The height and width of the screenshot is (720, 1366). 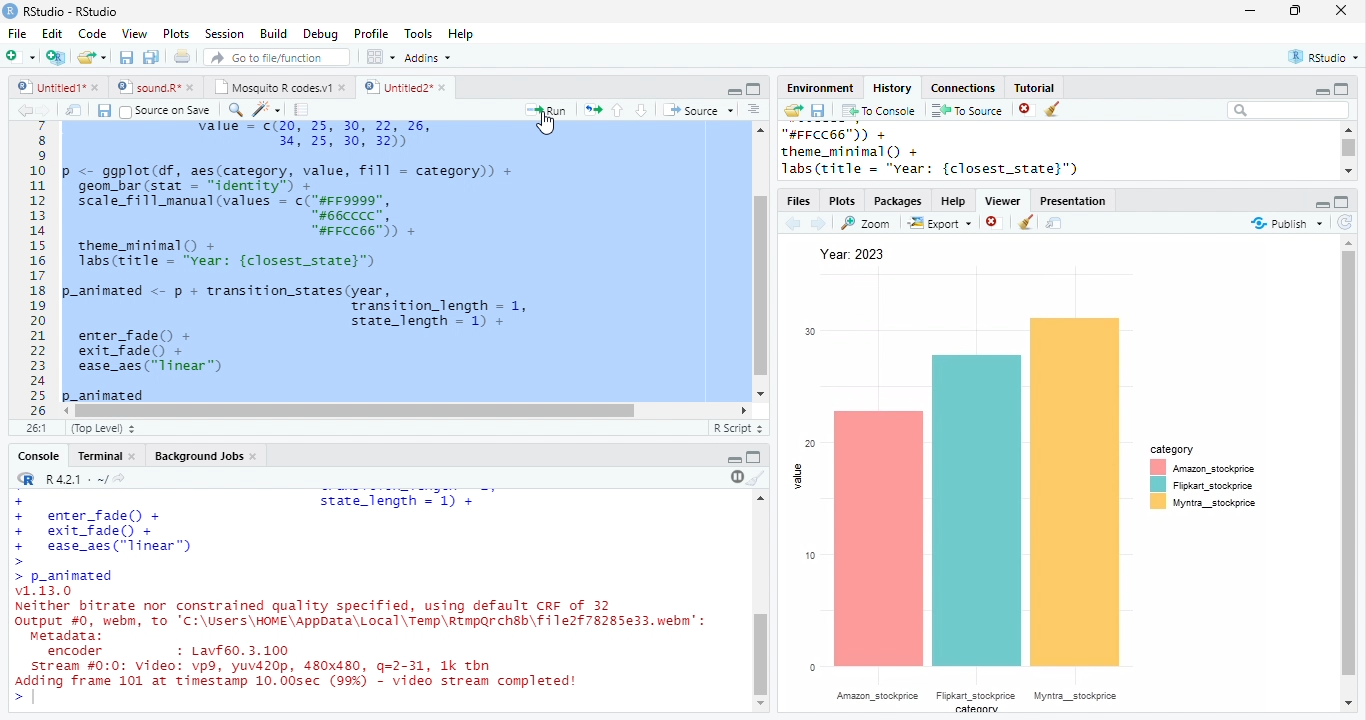 I want to click on Addins, so click(x=428, y=57).